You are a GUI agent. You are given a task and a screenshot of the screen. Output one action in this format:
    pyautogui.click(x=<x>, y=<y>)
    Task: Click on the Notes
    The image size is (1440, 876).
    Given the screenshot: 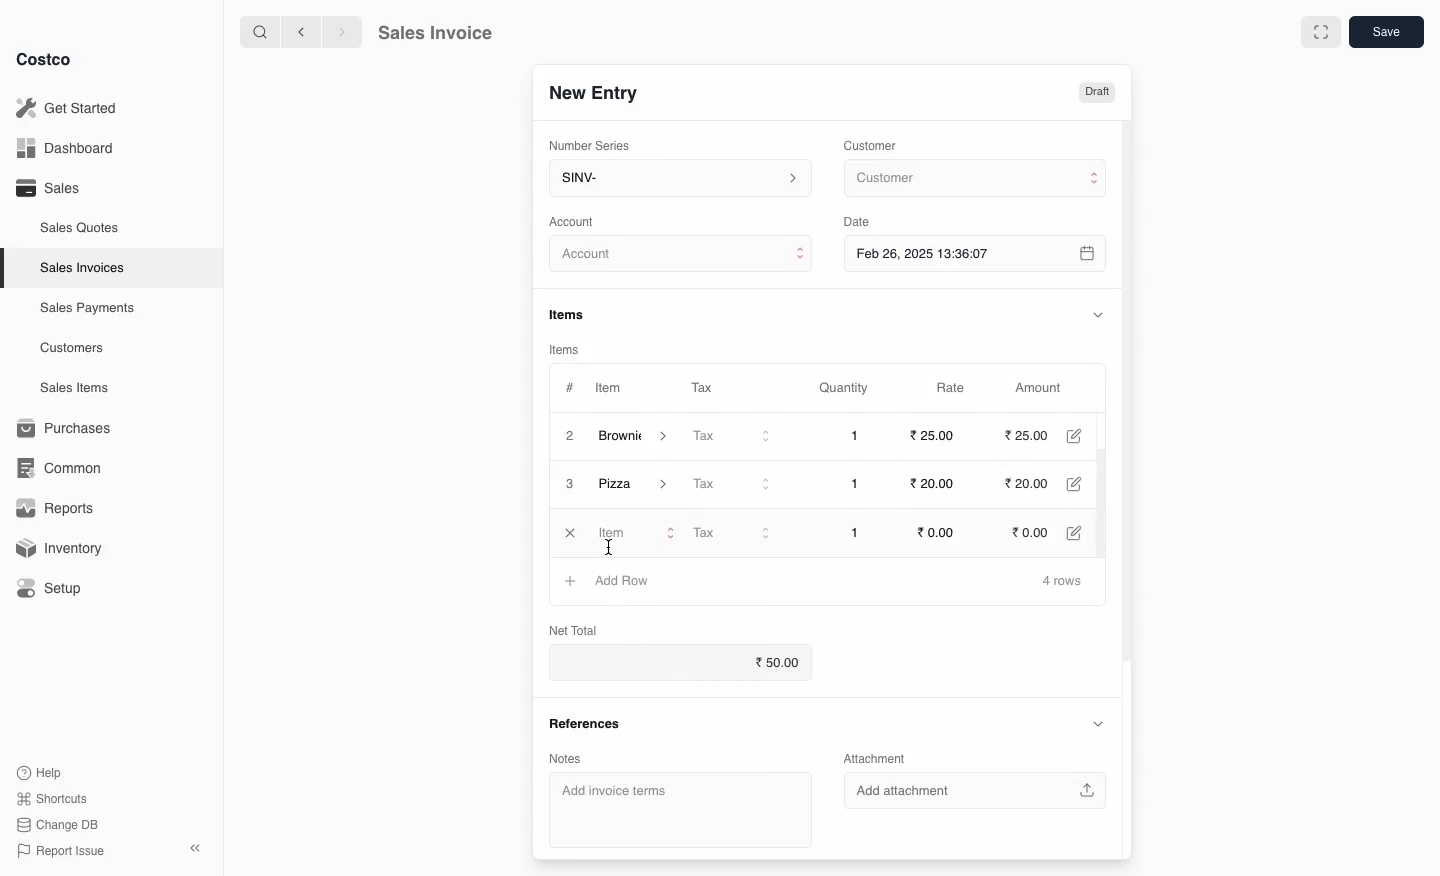 What is the action you would take?
    pyautogui.click(x=564, y=757)
    